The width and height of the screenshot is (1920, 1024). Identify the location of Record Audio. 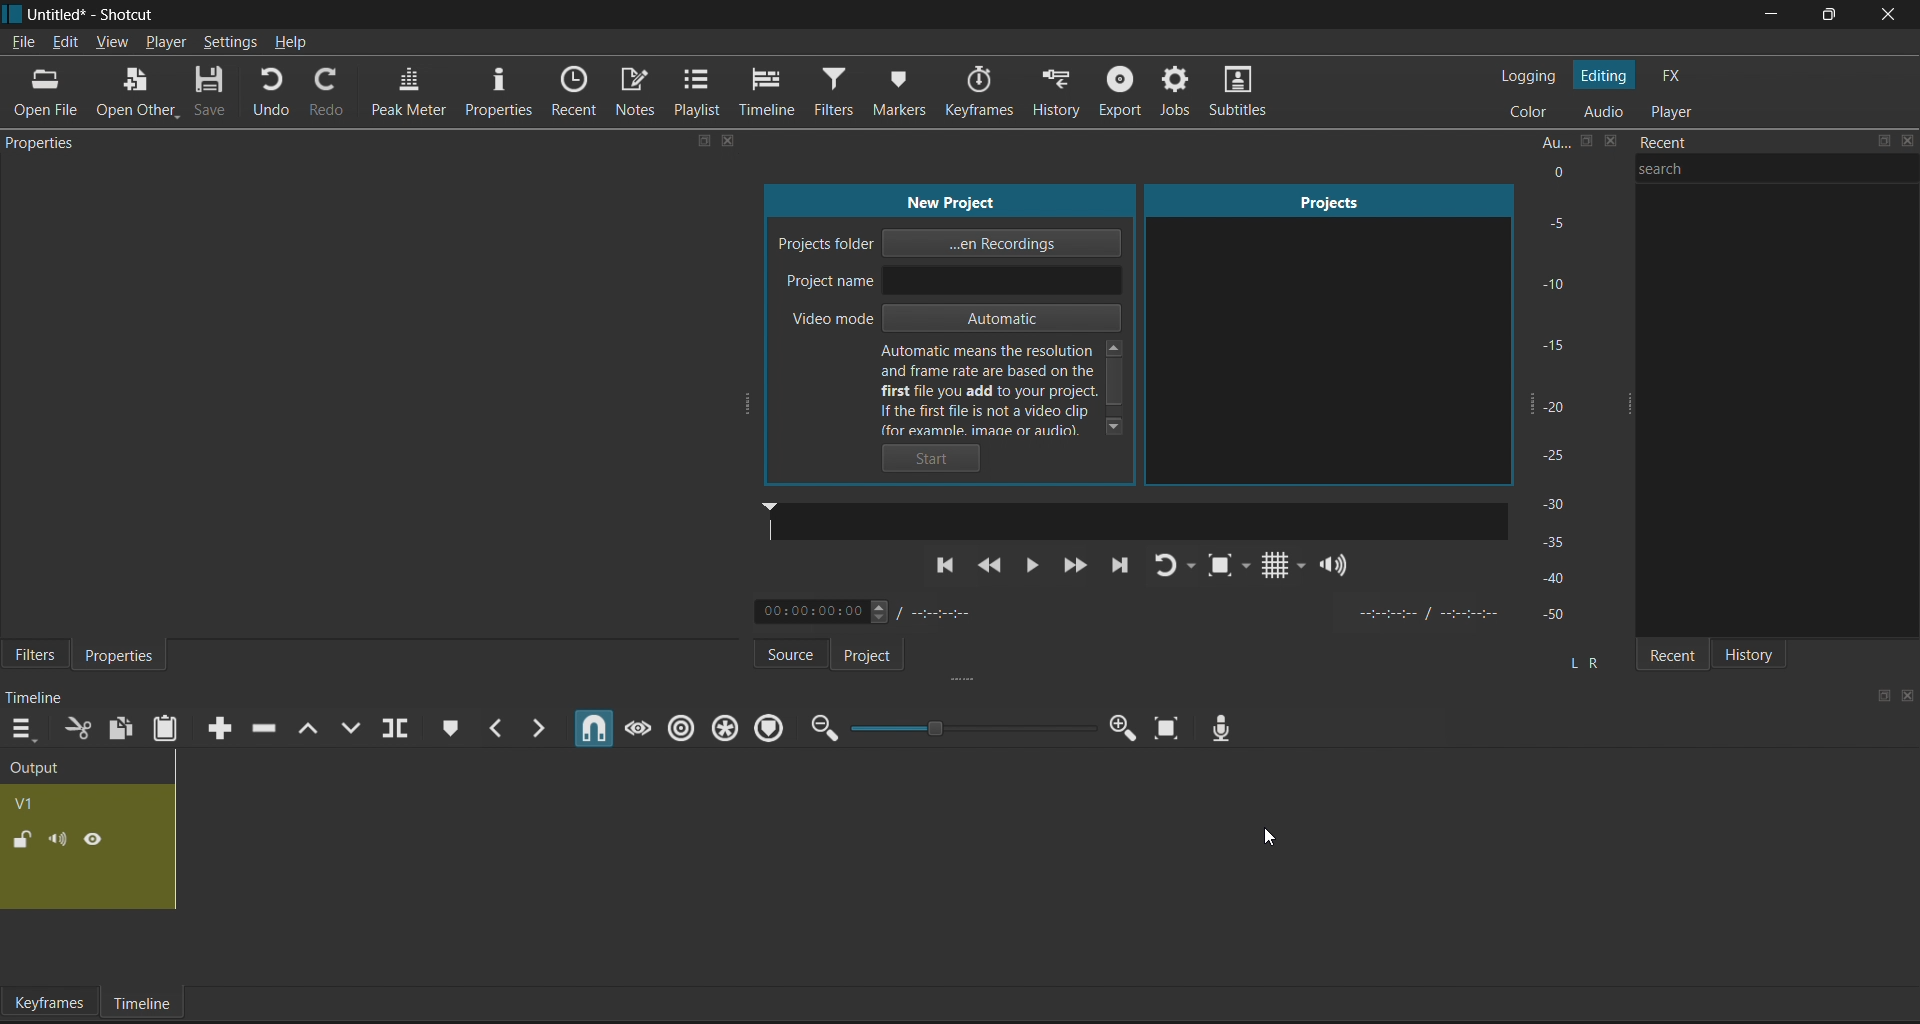
(1219, 725).